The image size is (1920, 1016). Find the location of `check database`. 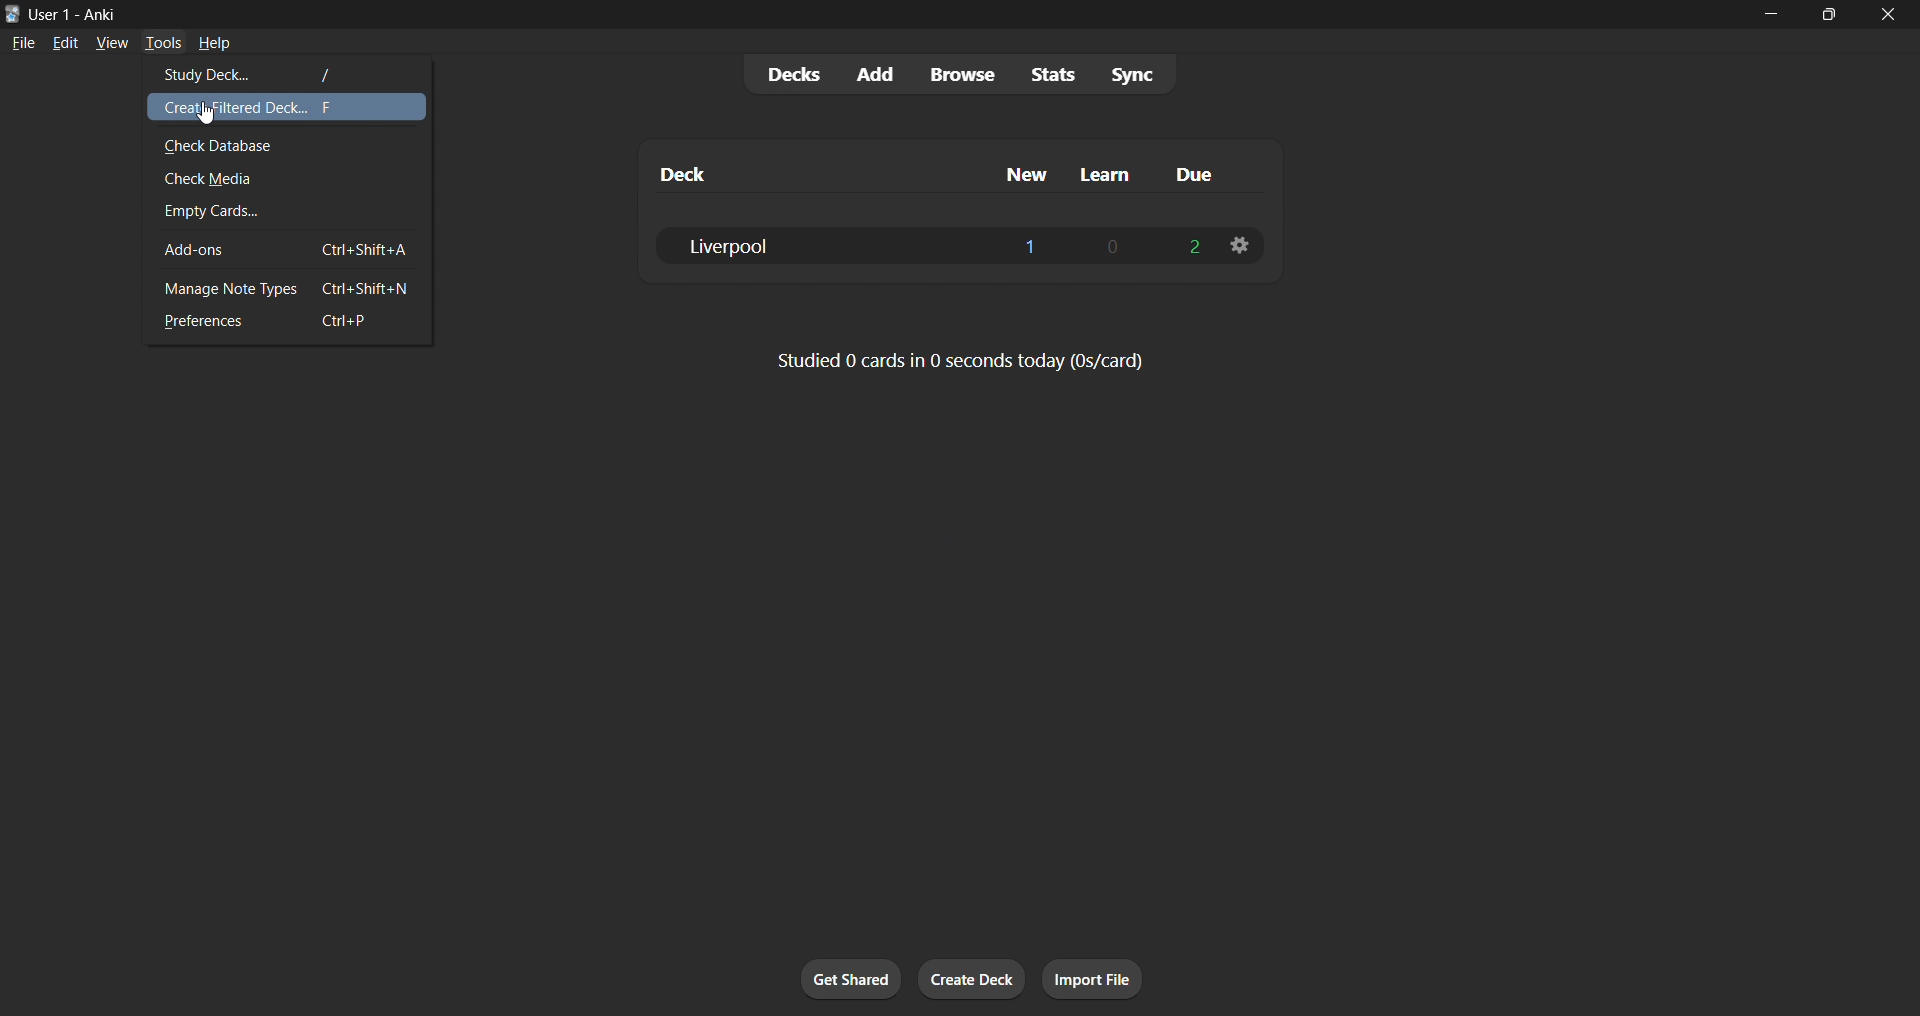

check database is located at coordinates (288, 143).